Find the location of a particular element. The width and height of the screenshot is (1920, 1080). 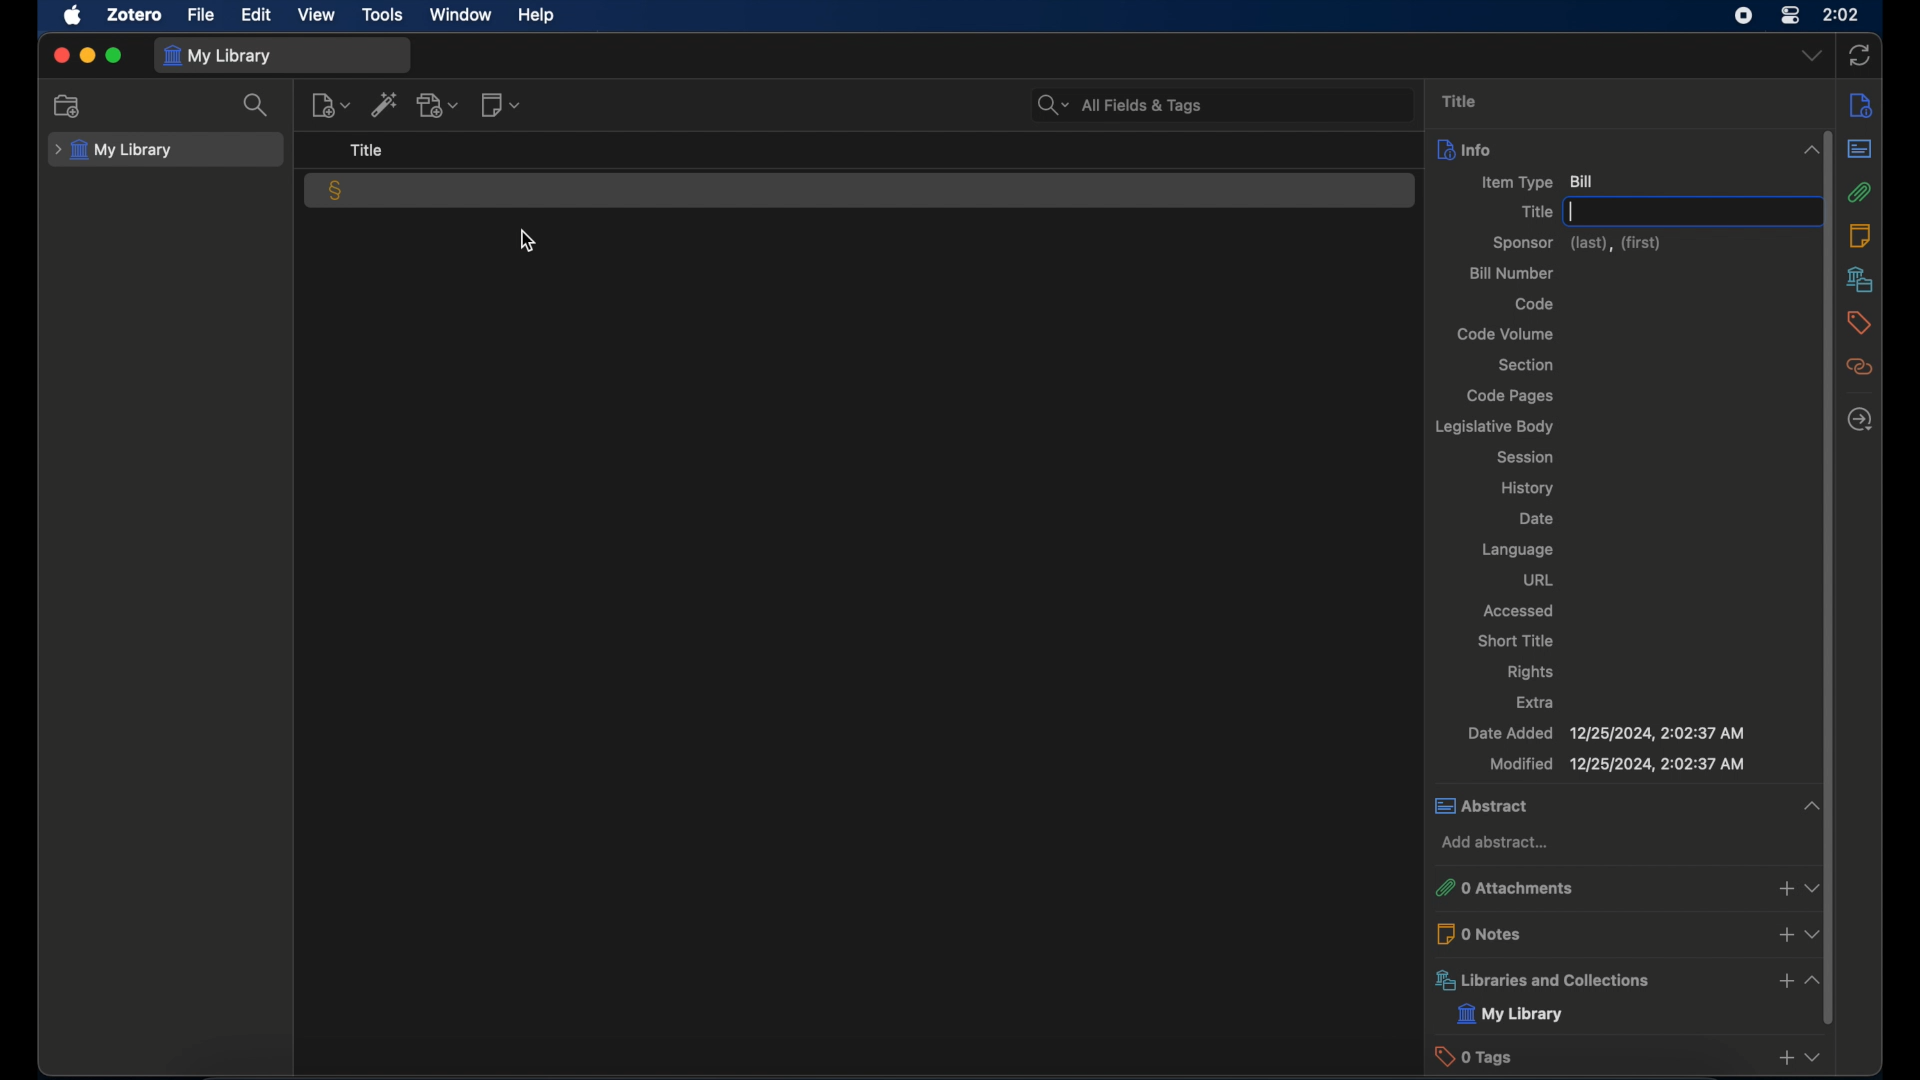

modified is located at coordinates (1619, 764).